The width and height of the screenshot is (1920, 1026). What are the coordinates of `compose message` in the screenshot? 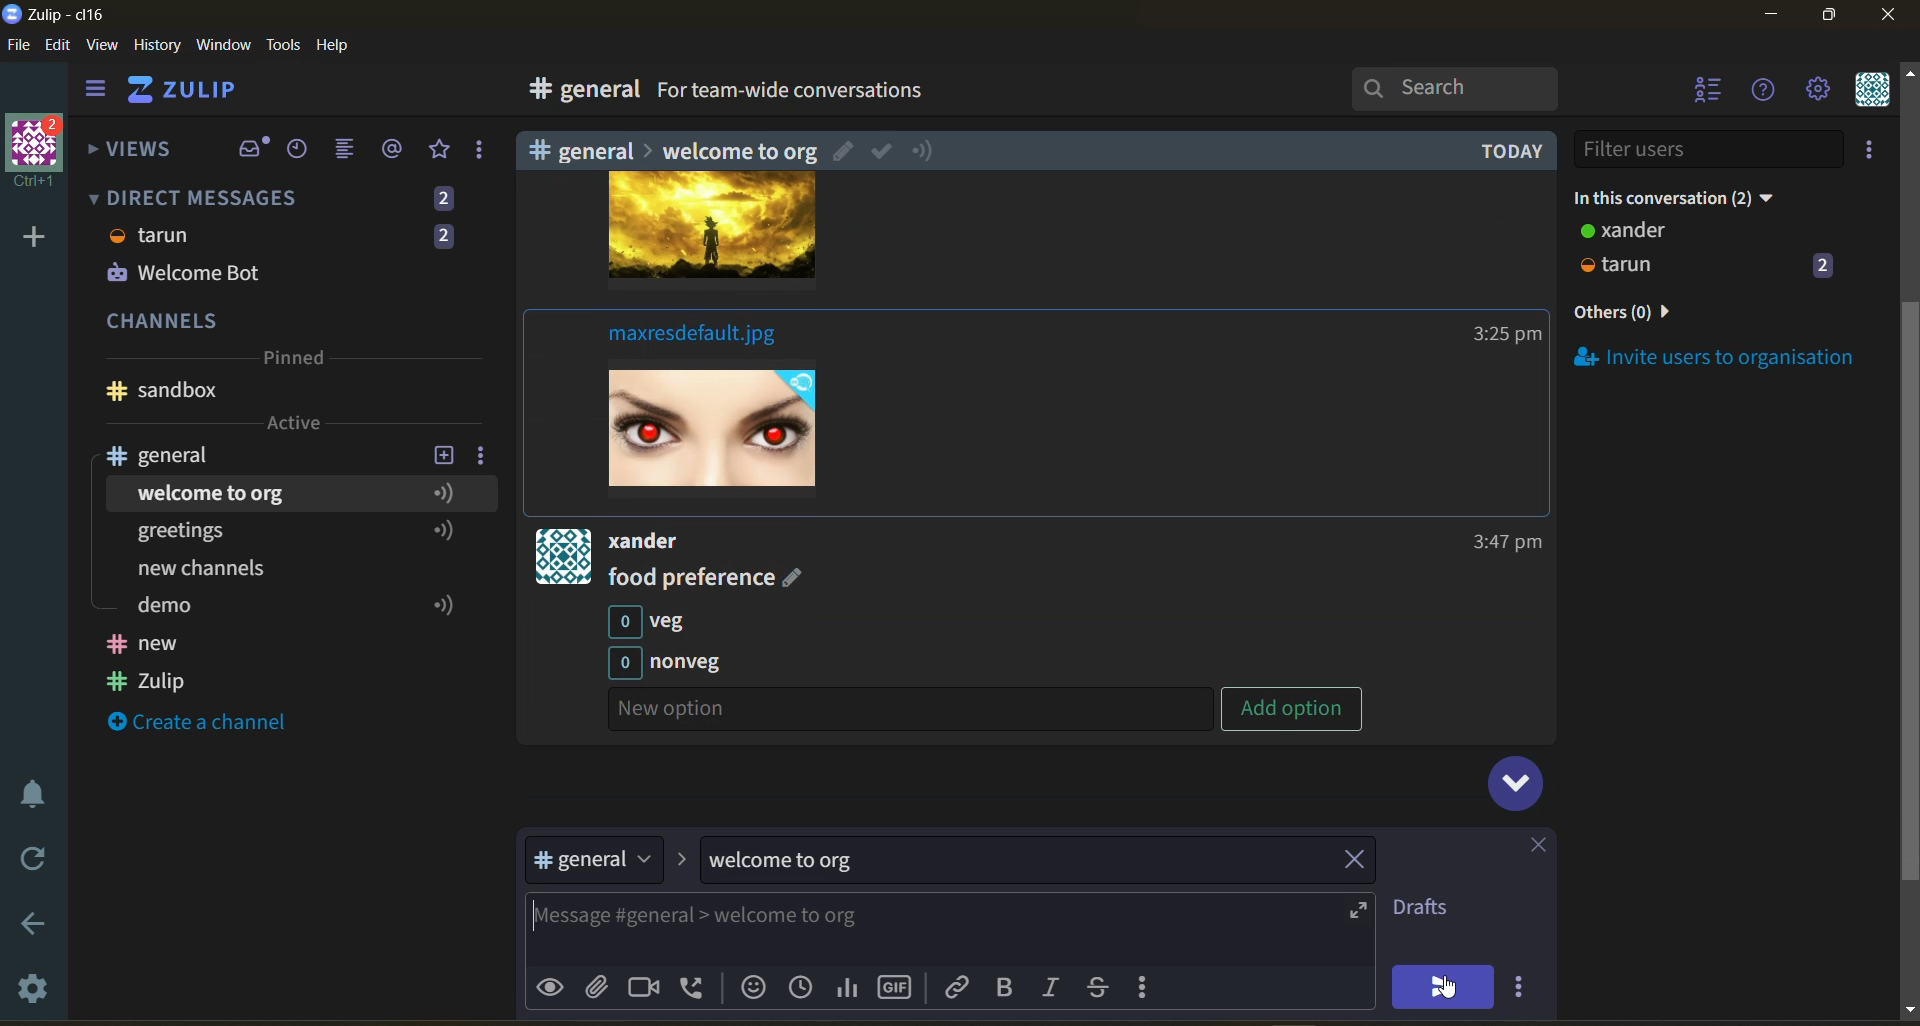 It's located at (935, 927).